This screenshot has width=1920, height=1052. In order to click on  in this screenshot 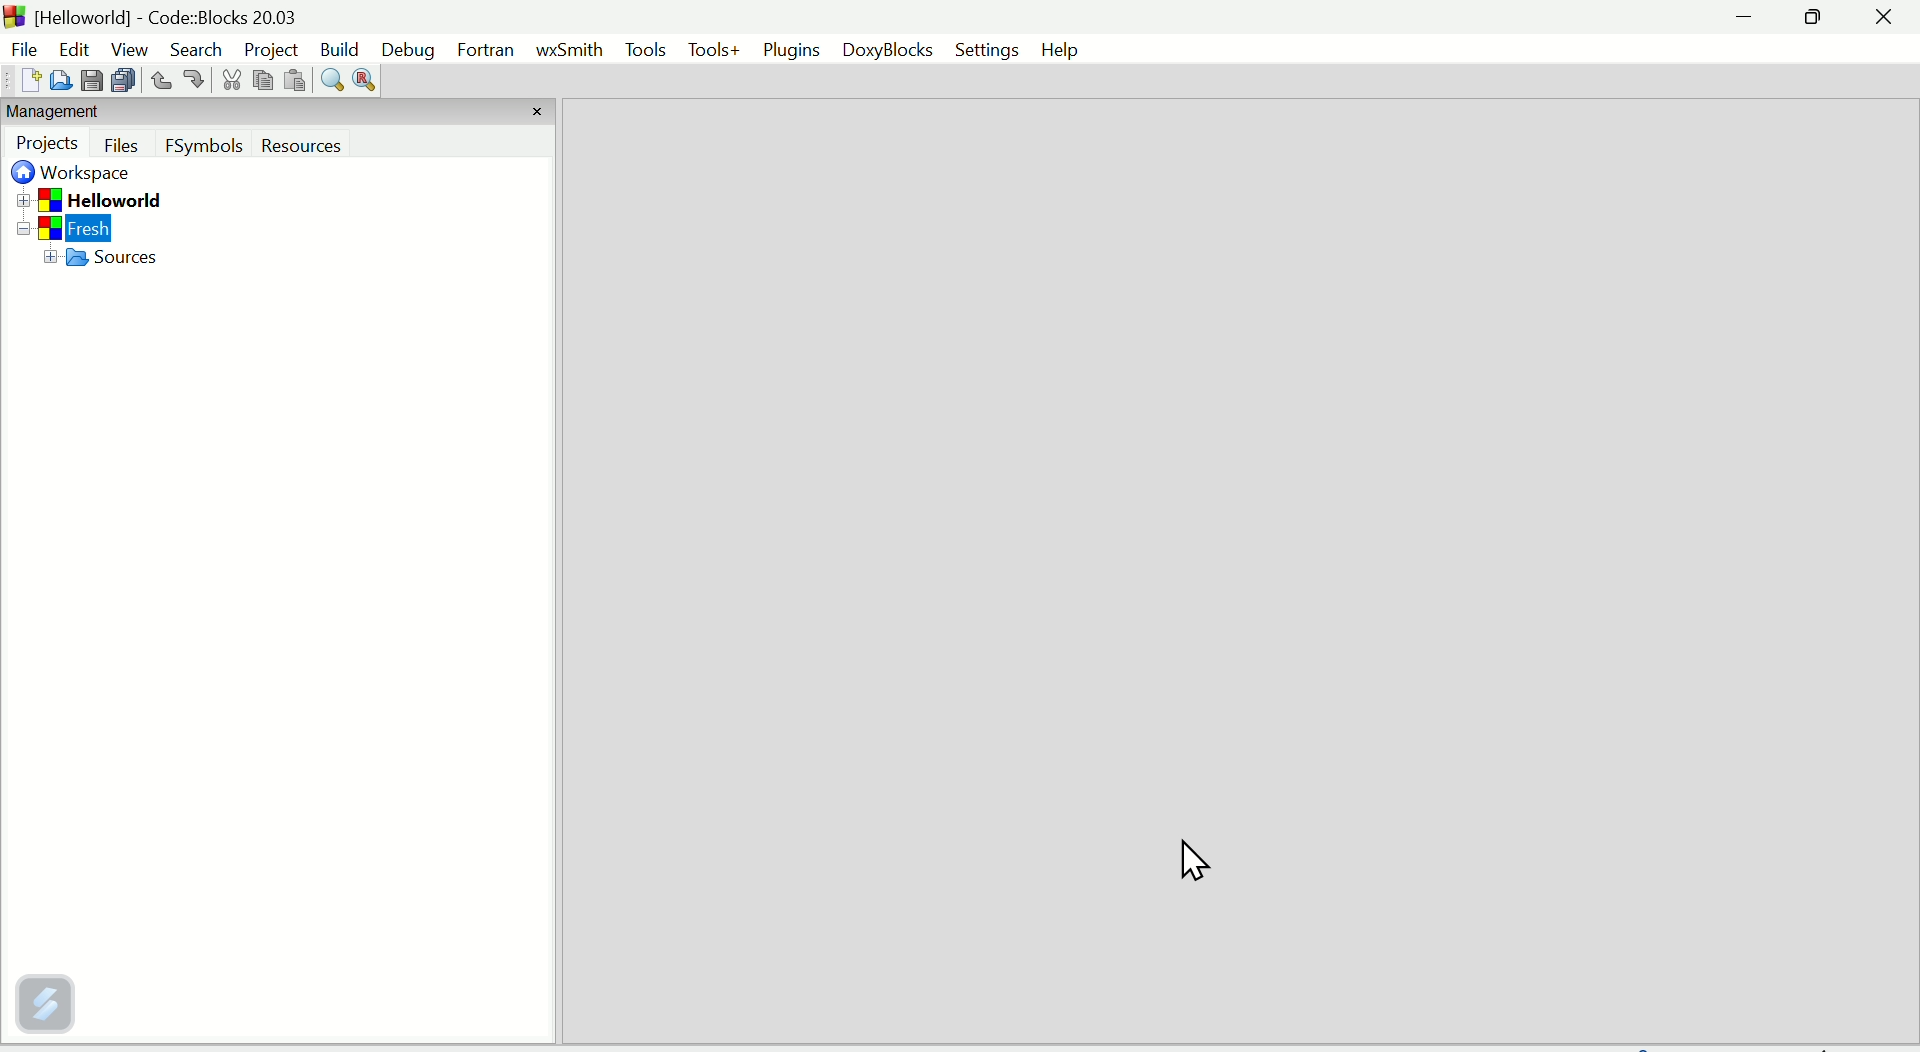, I will do `click(193, 79)`.